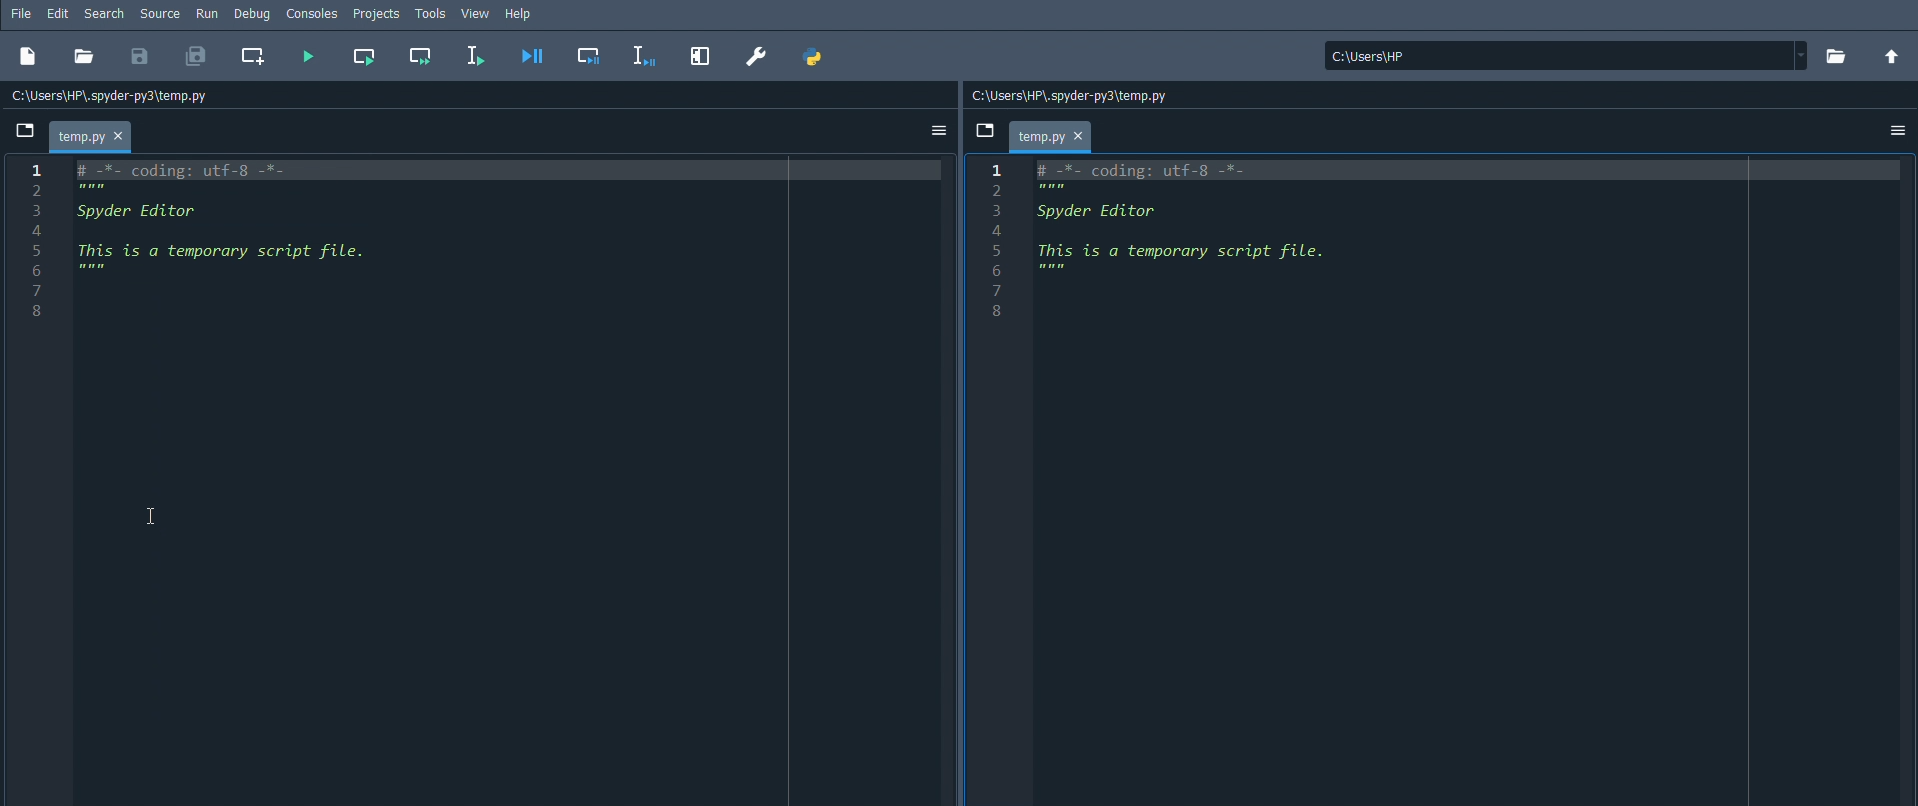 The height and width of the screenshot is (806, 1918). I want to click on Debug cell, so click(588, 55).